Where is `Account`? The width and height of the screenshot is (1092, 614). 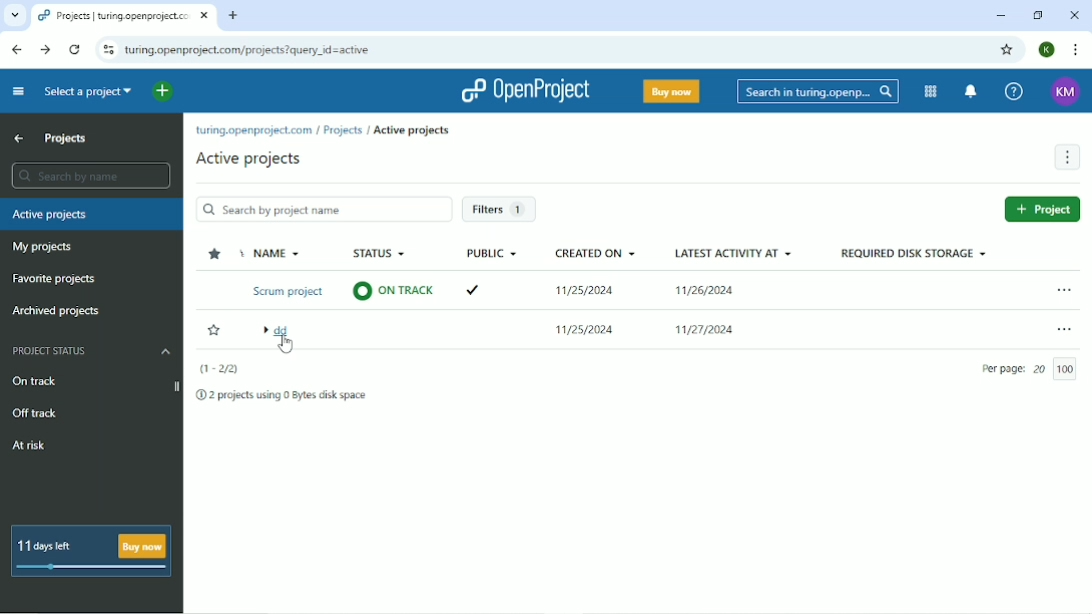 Account is located at coordinates (1065, 92).